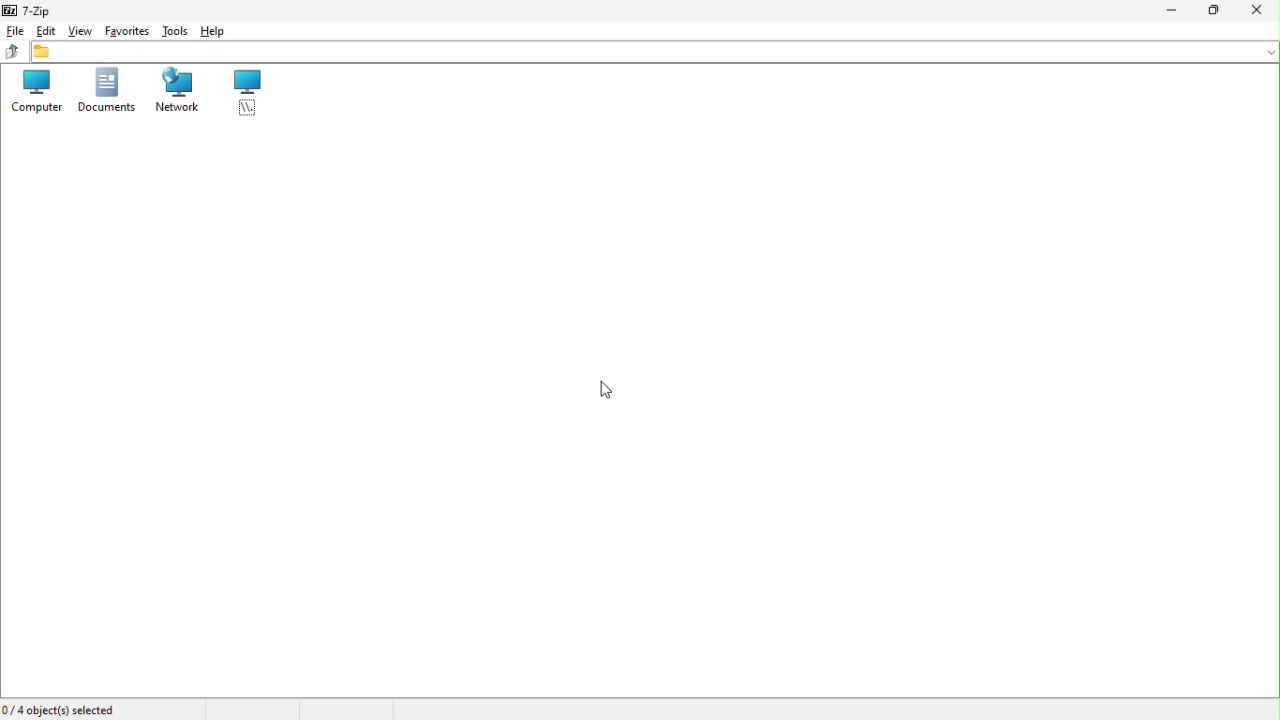  I want to click on up, so click(12, 52).